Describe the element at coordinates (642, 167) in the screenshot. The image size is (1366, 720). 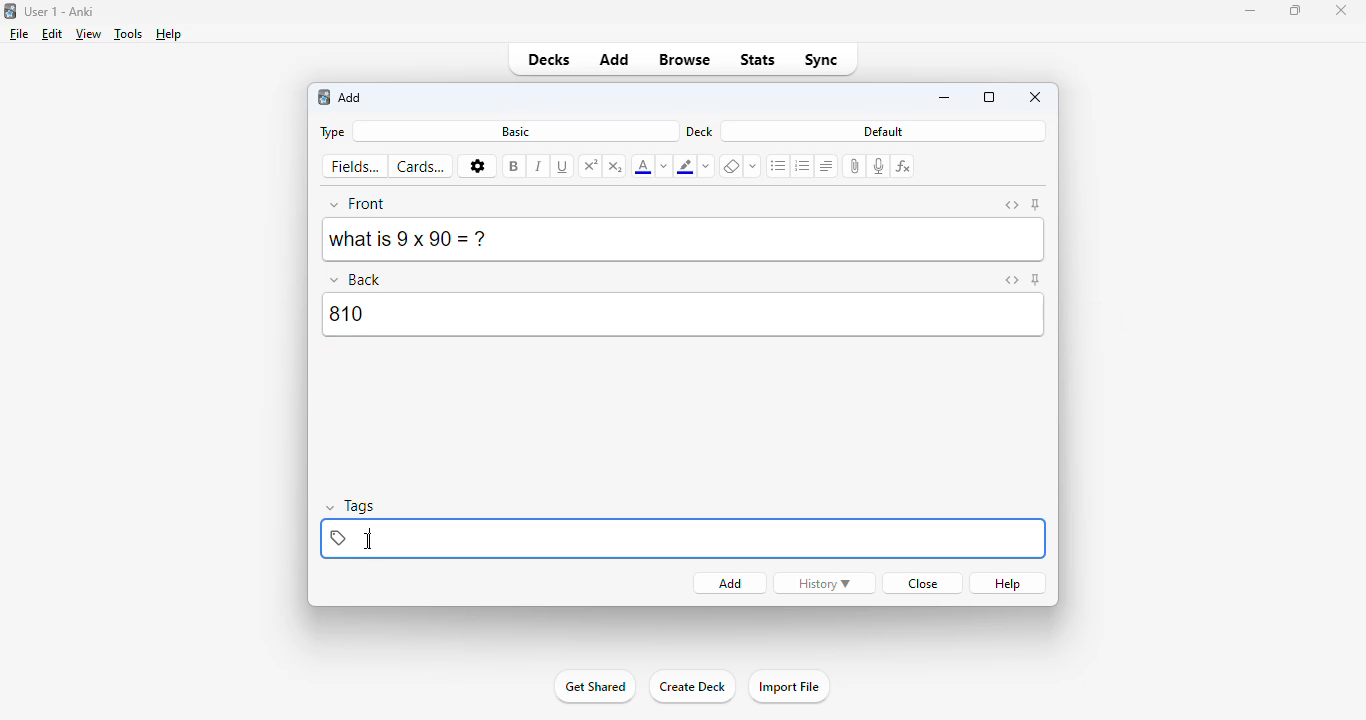
I see `text color` at that location.